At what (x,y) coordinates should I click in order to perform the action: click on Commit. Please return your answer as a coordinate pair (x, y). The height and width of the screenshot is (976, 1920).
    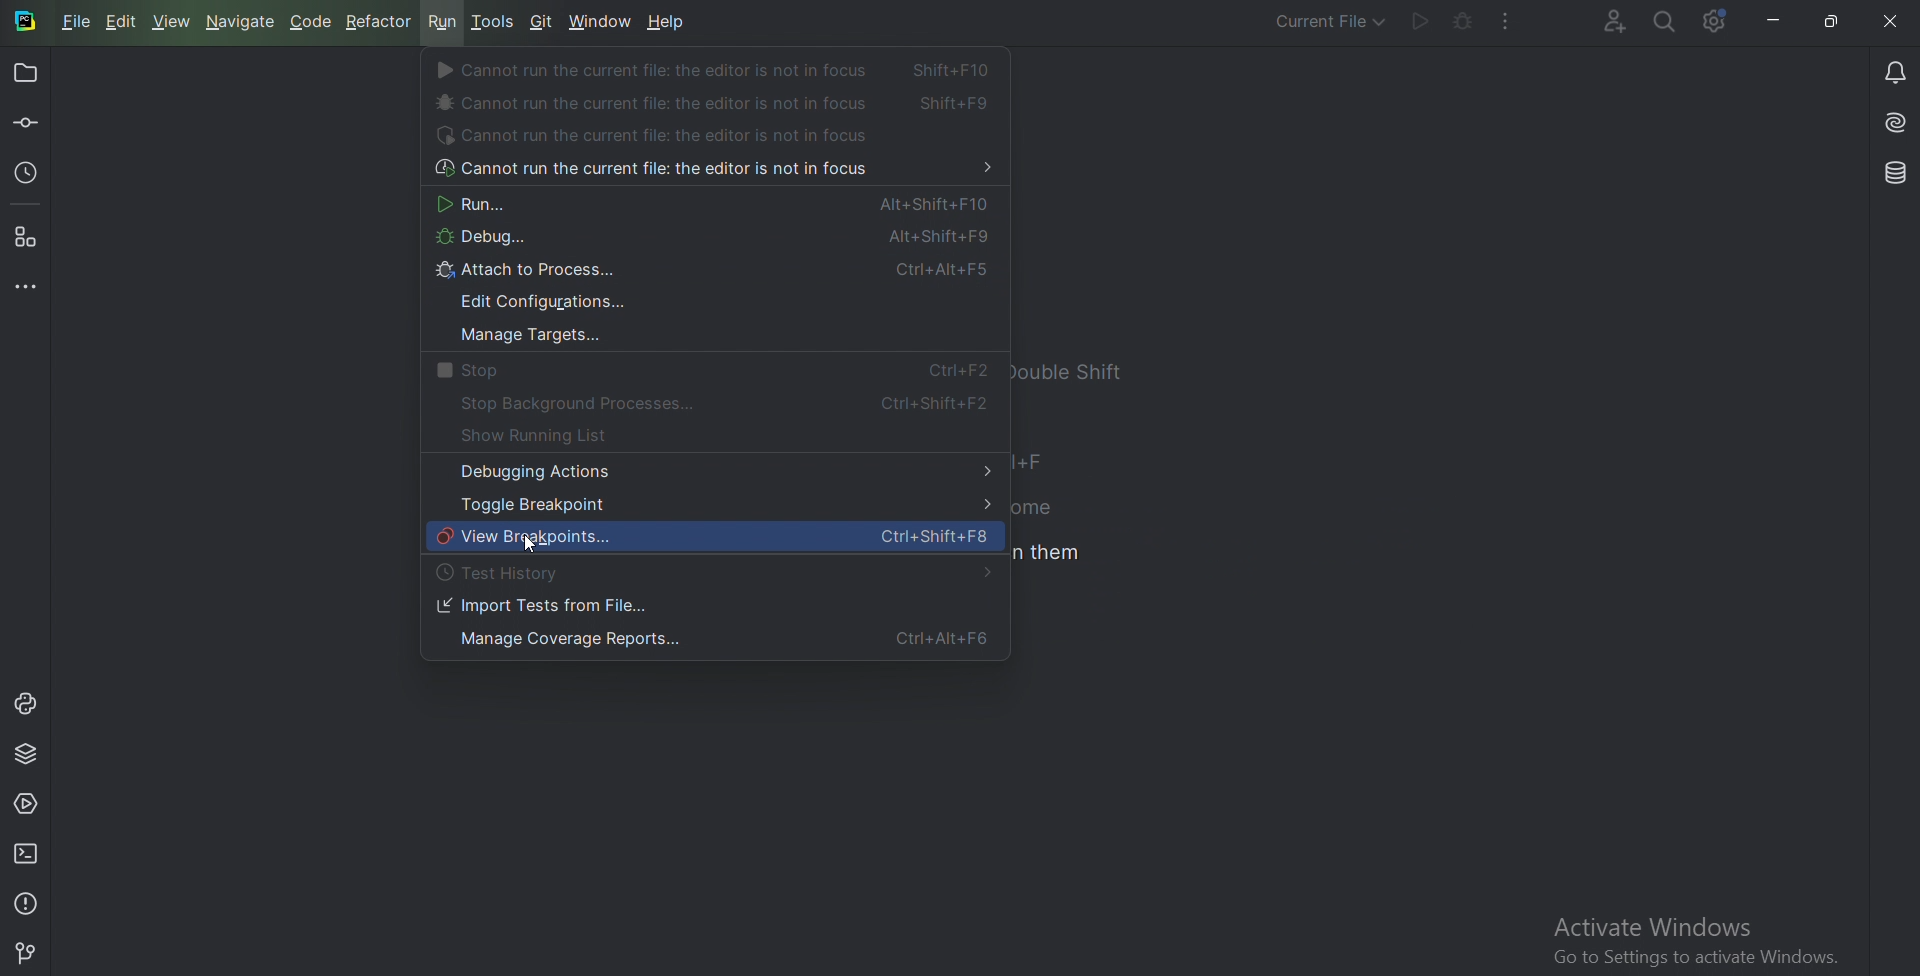
    Looking at the image, I should click on (27, 125).